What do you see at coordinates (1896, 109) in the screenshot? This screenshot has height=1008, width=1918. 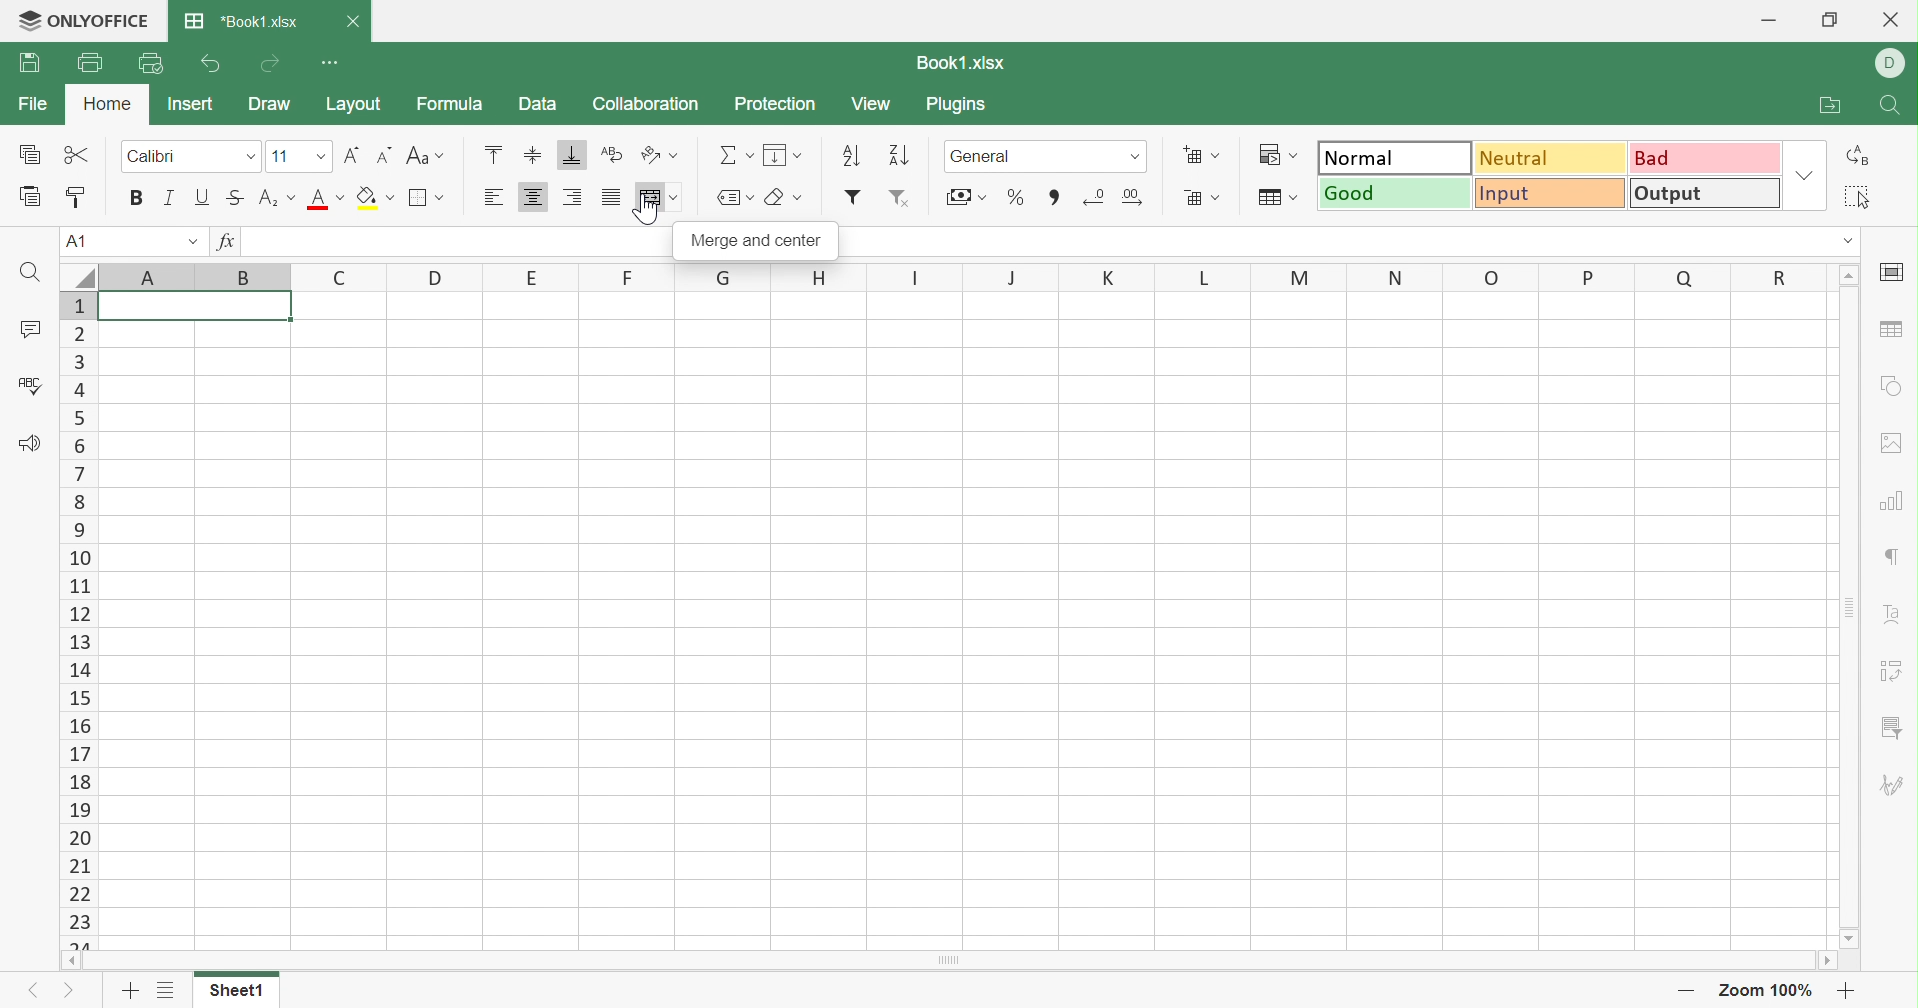 I see `Find` at bounding box center [1896, 109].